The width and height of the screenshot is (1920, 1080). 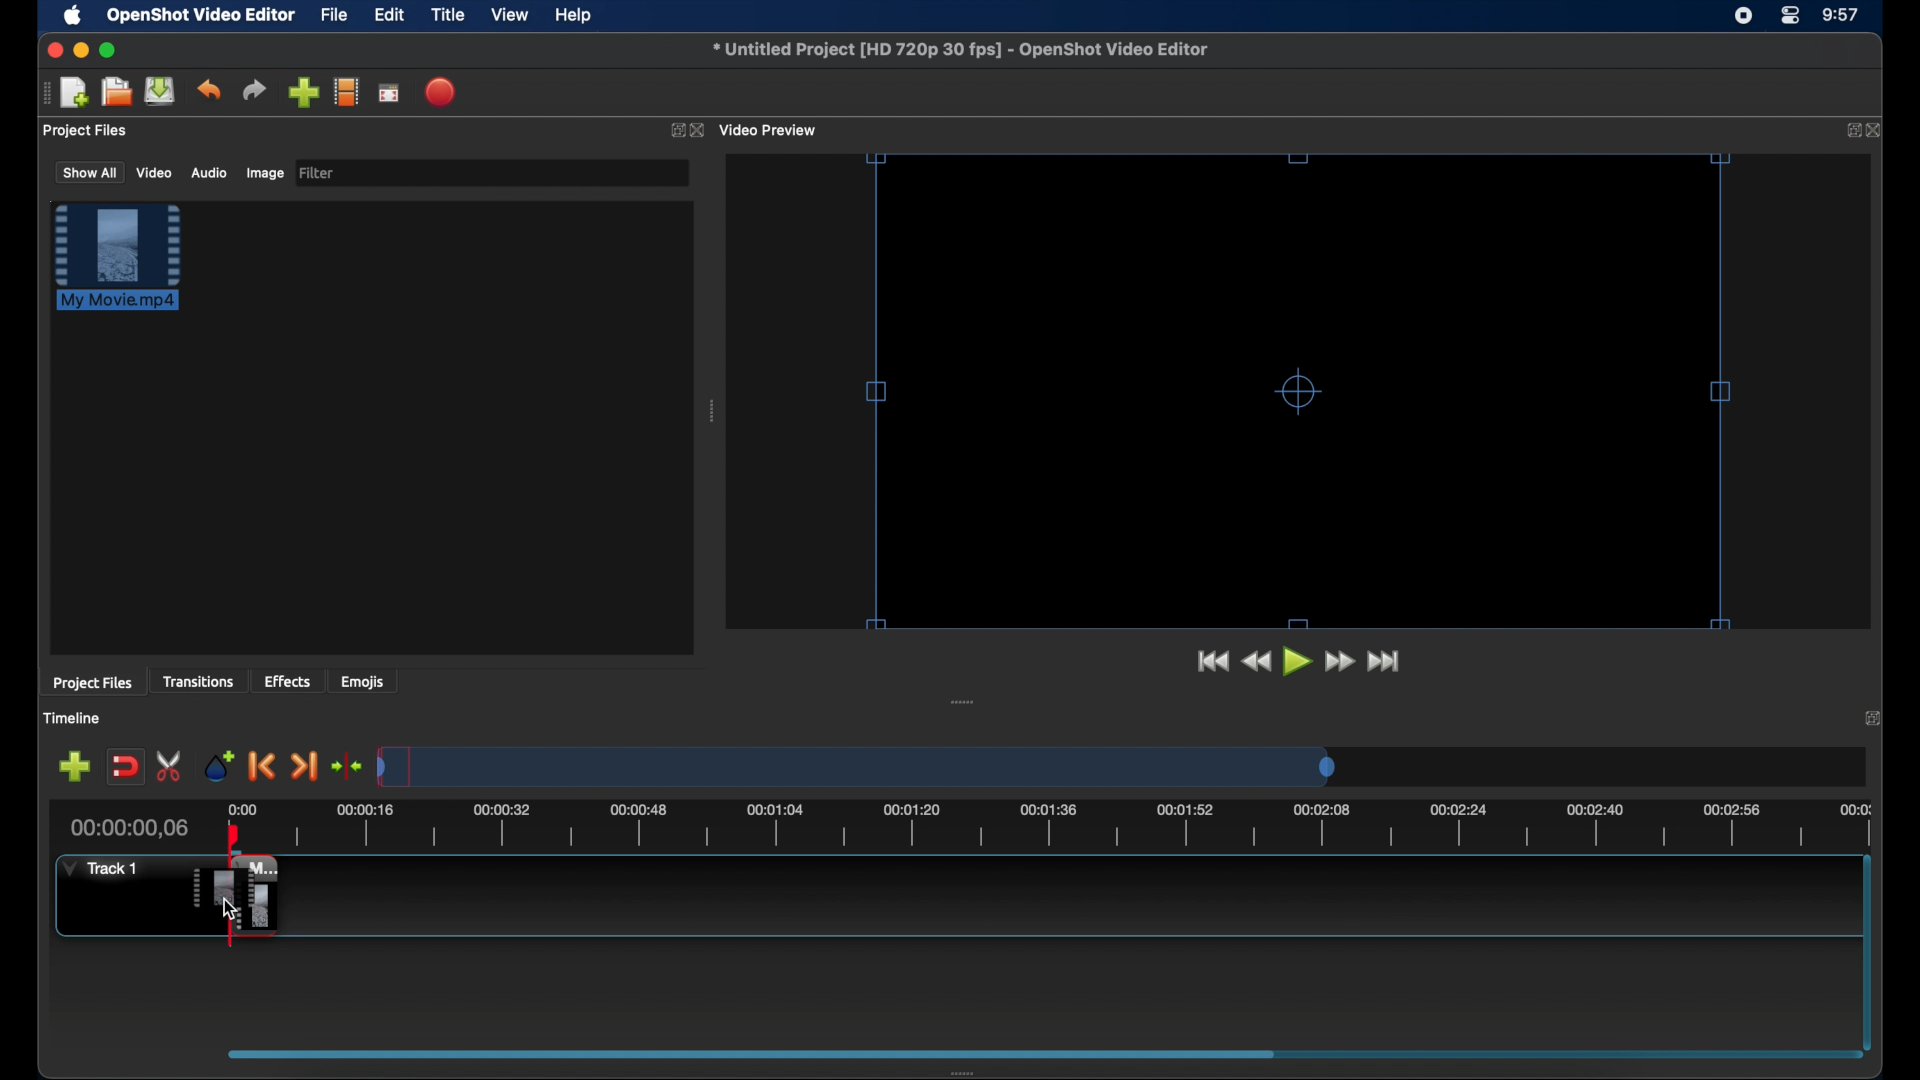 What do you see at coordinates (254, 90) in the screenshot?
I see `redo` at bounding box center [254, 90].